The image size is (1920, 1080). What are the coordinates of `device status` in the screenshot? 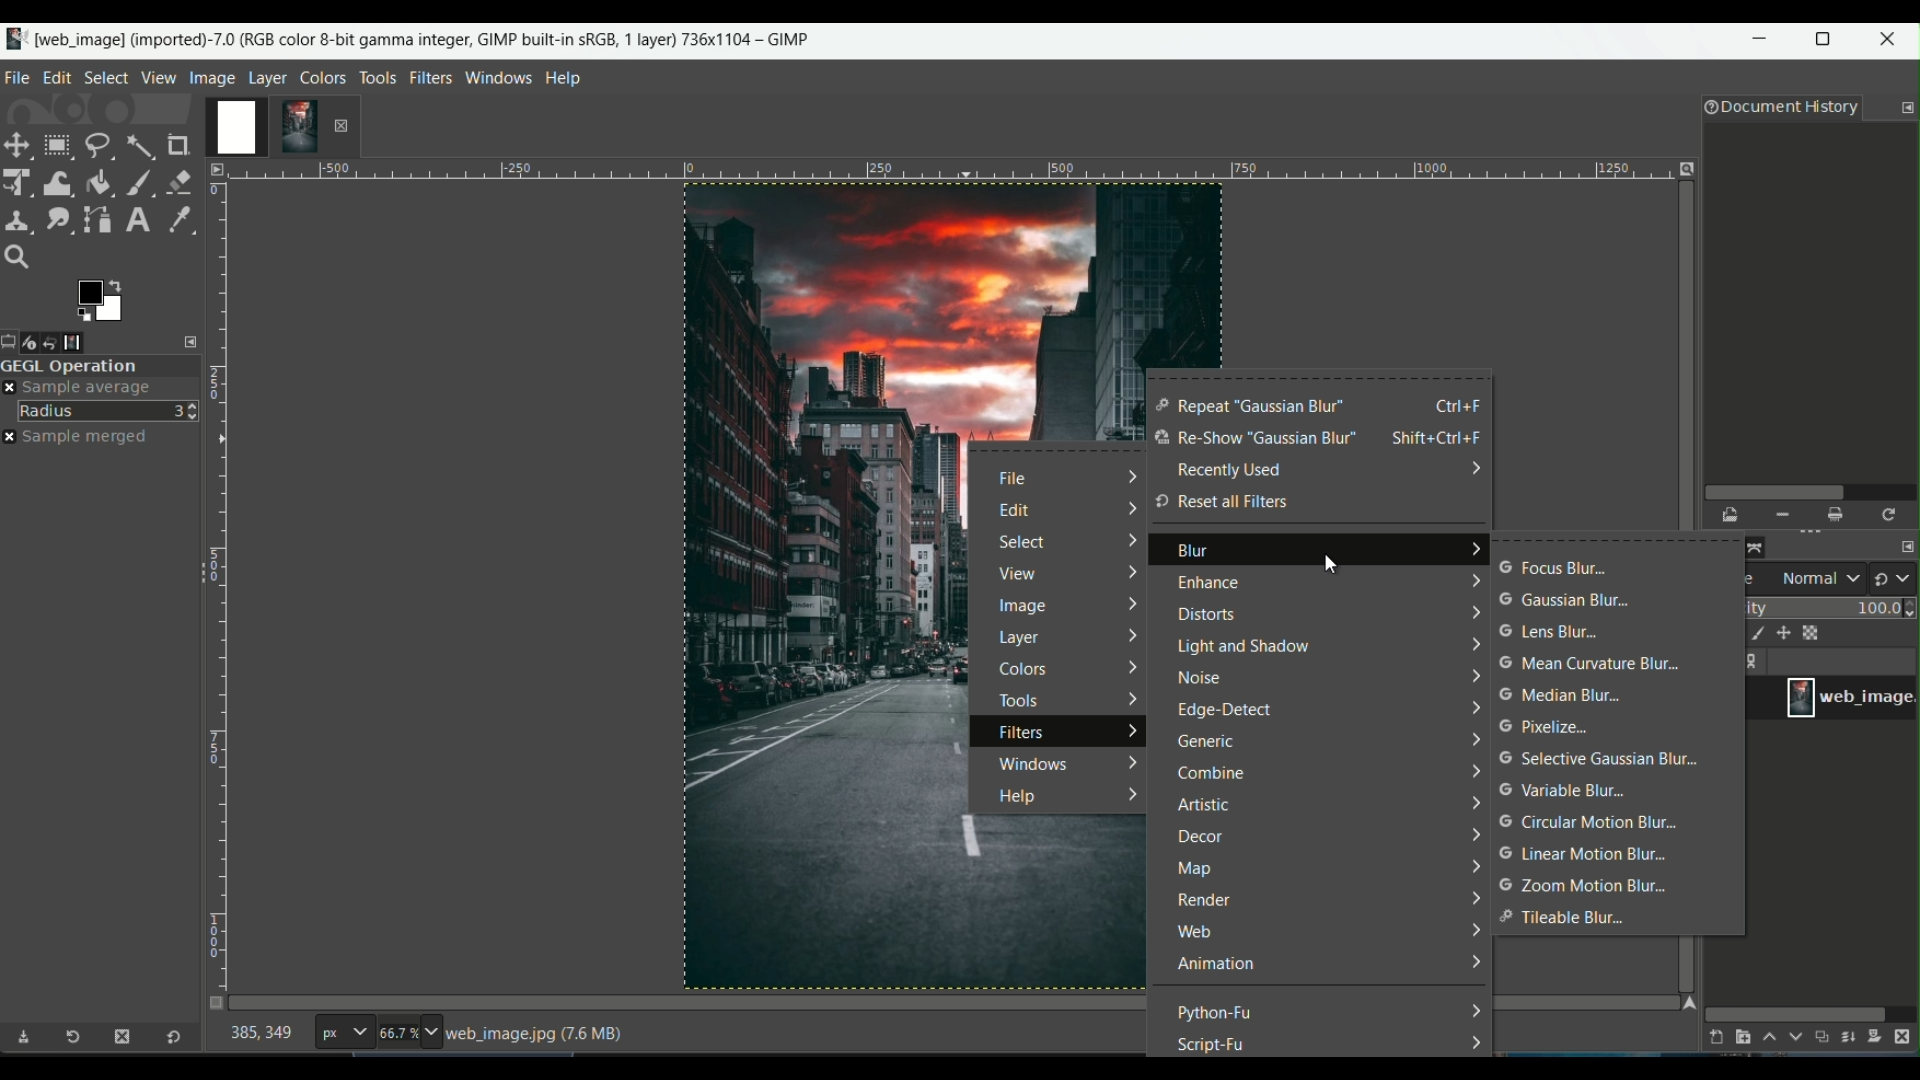 It's located at (37, 342).